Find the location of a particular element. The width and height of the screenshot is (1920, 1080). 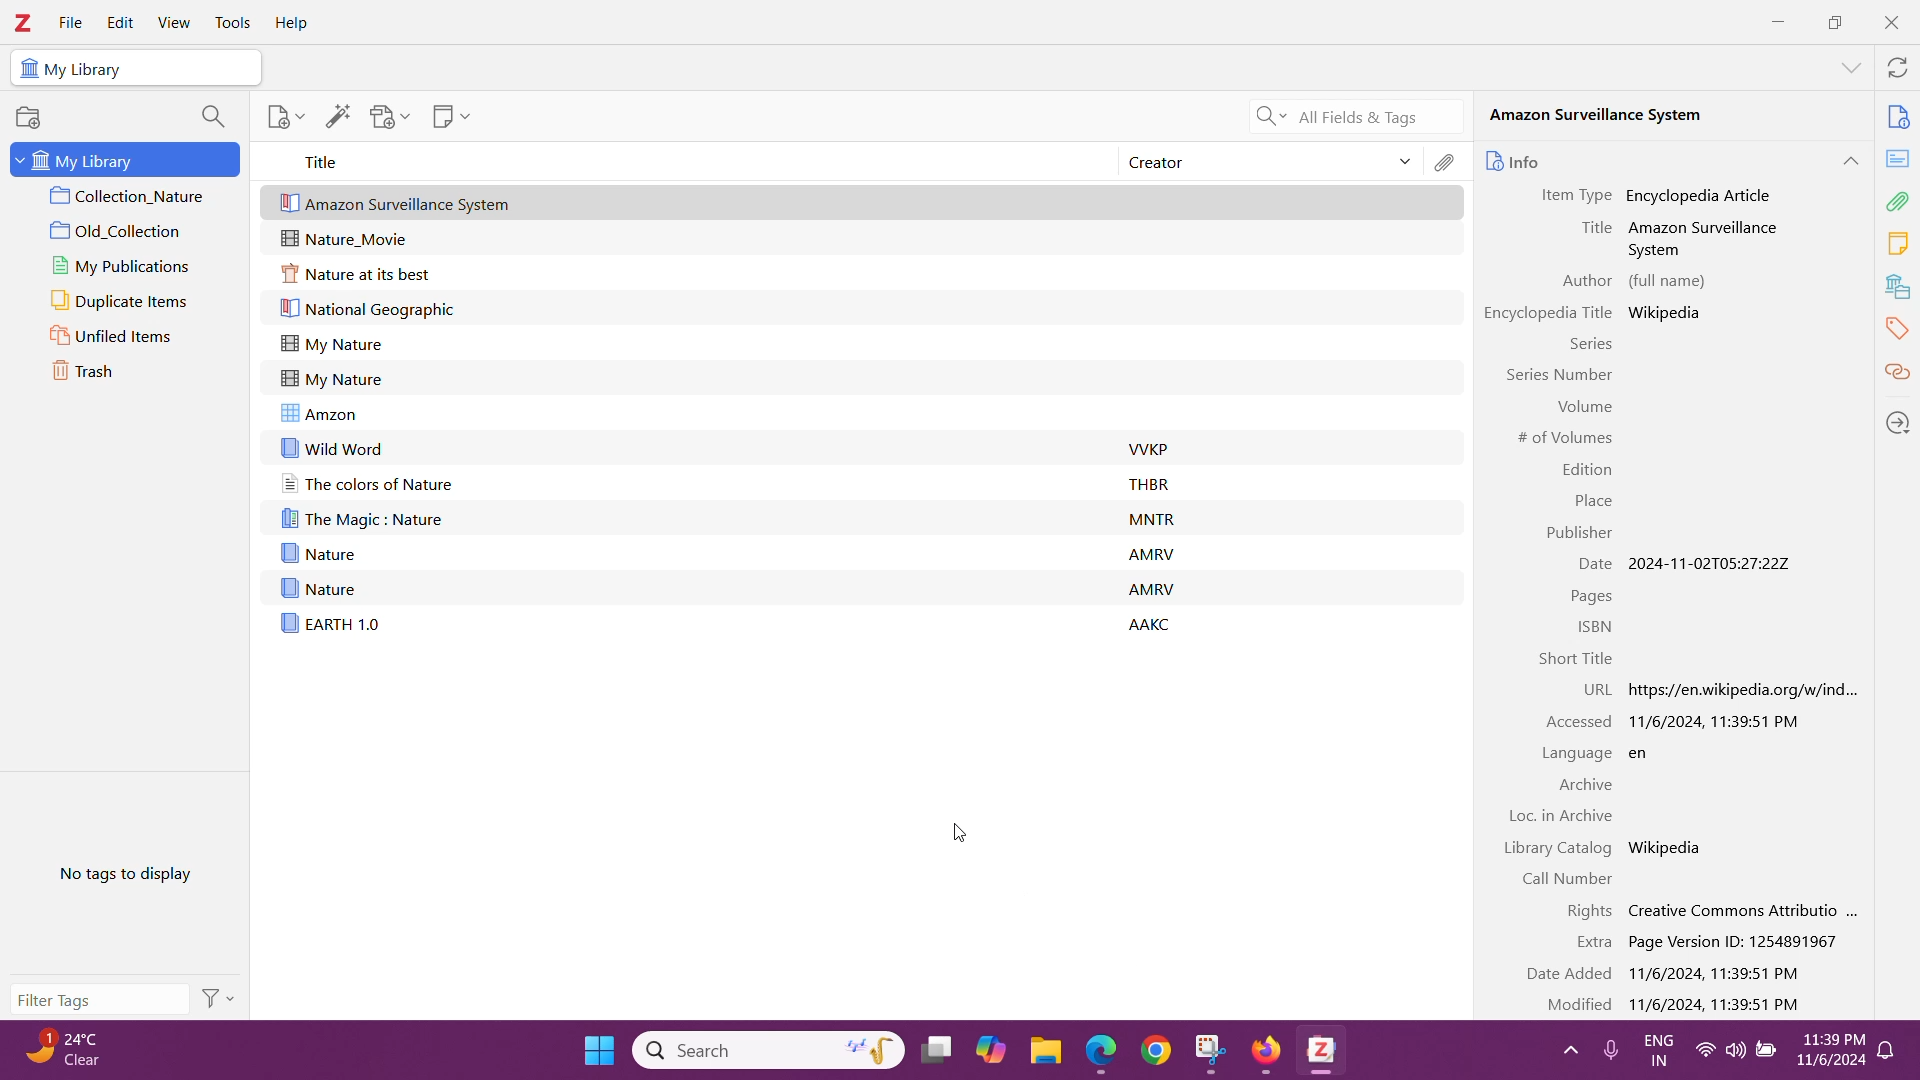

Place is located at coordinates (1590, 502).